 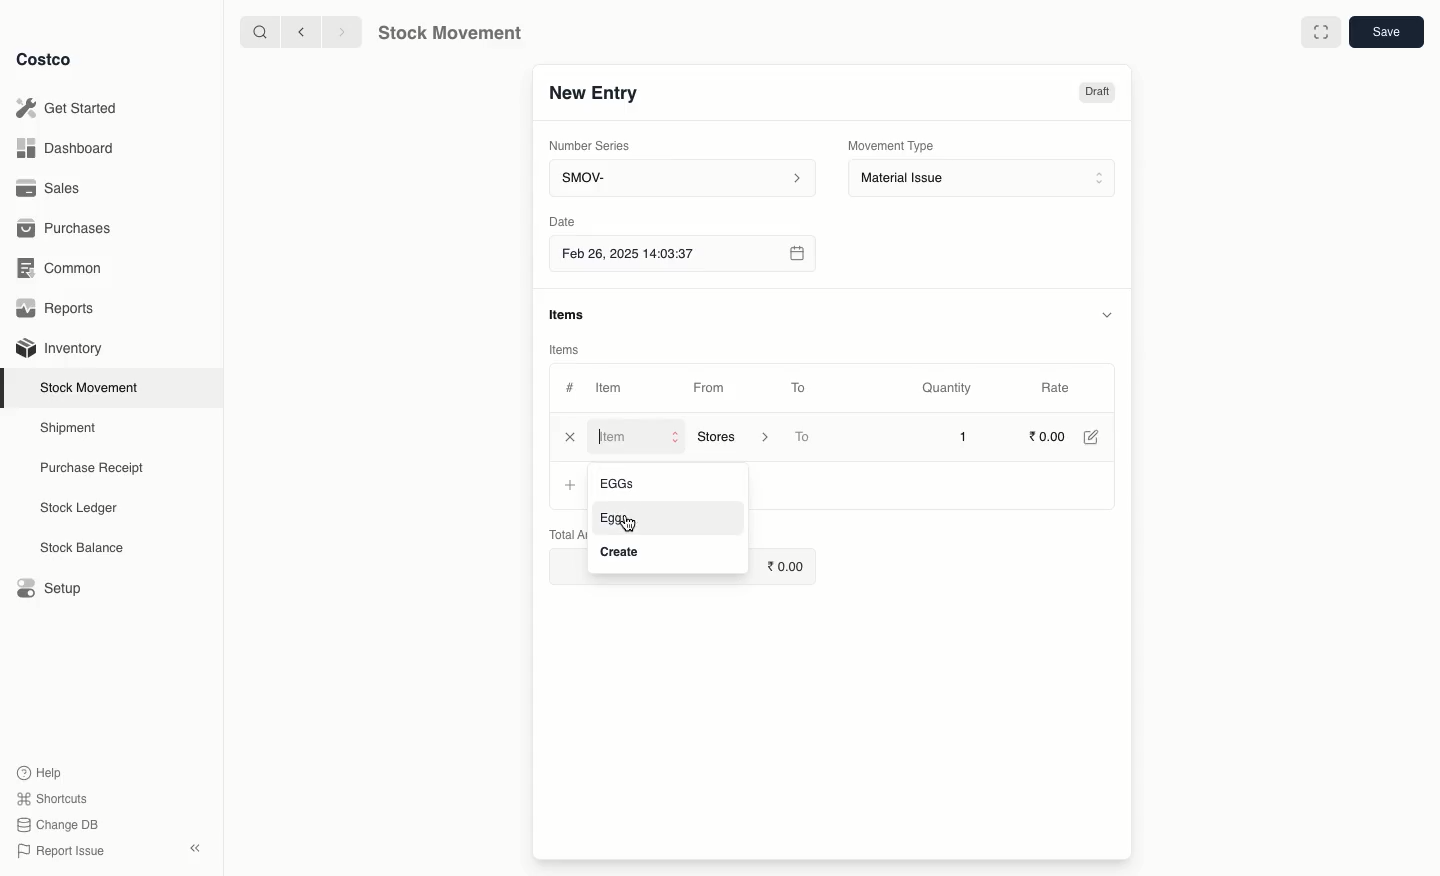 What do you see at coordinates (716, 391) in the screenshot?
I see `From` at bounding box center [716, 391].